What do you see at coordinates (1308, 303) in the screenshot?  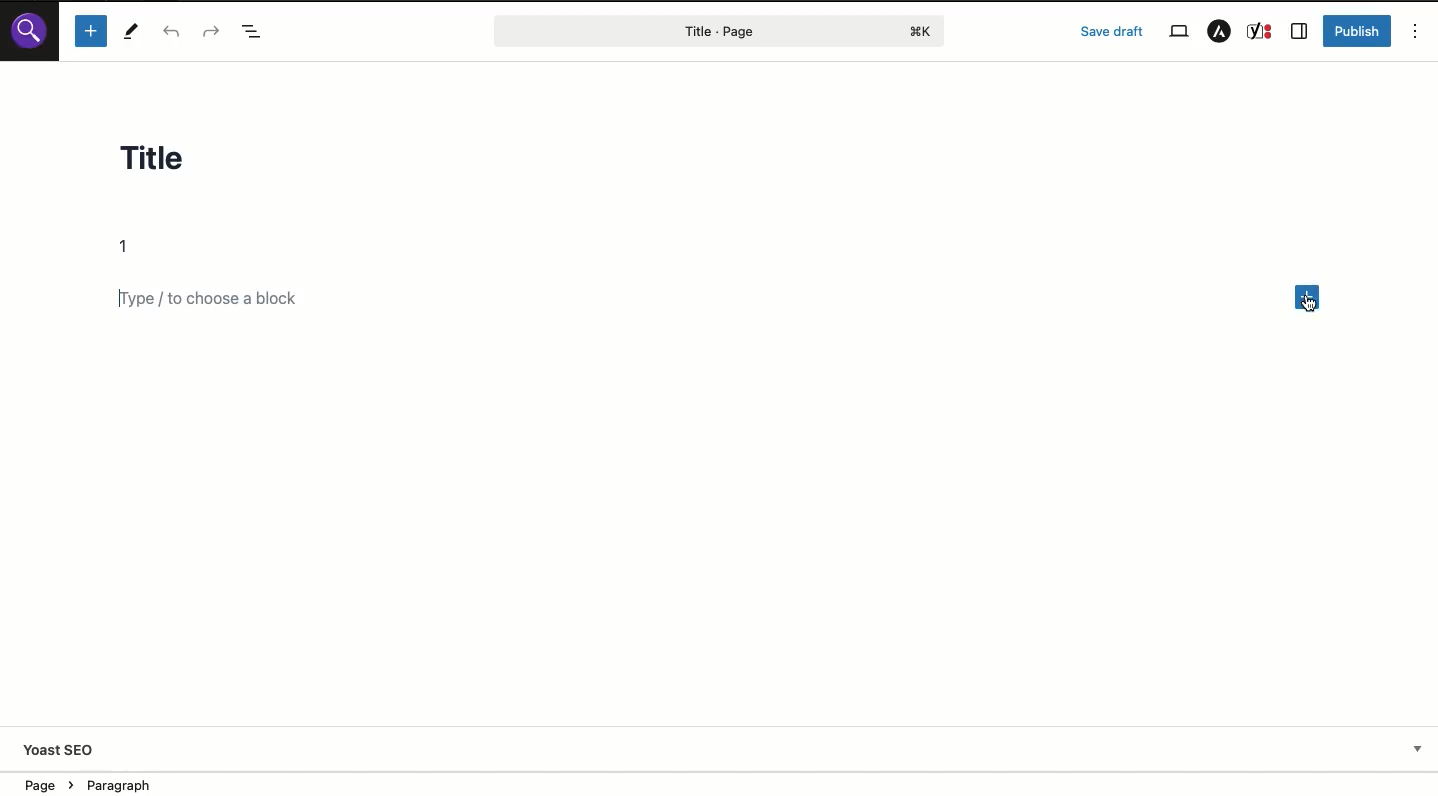 I see `text cursor` at bounding box center [1308, 303].